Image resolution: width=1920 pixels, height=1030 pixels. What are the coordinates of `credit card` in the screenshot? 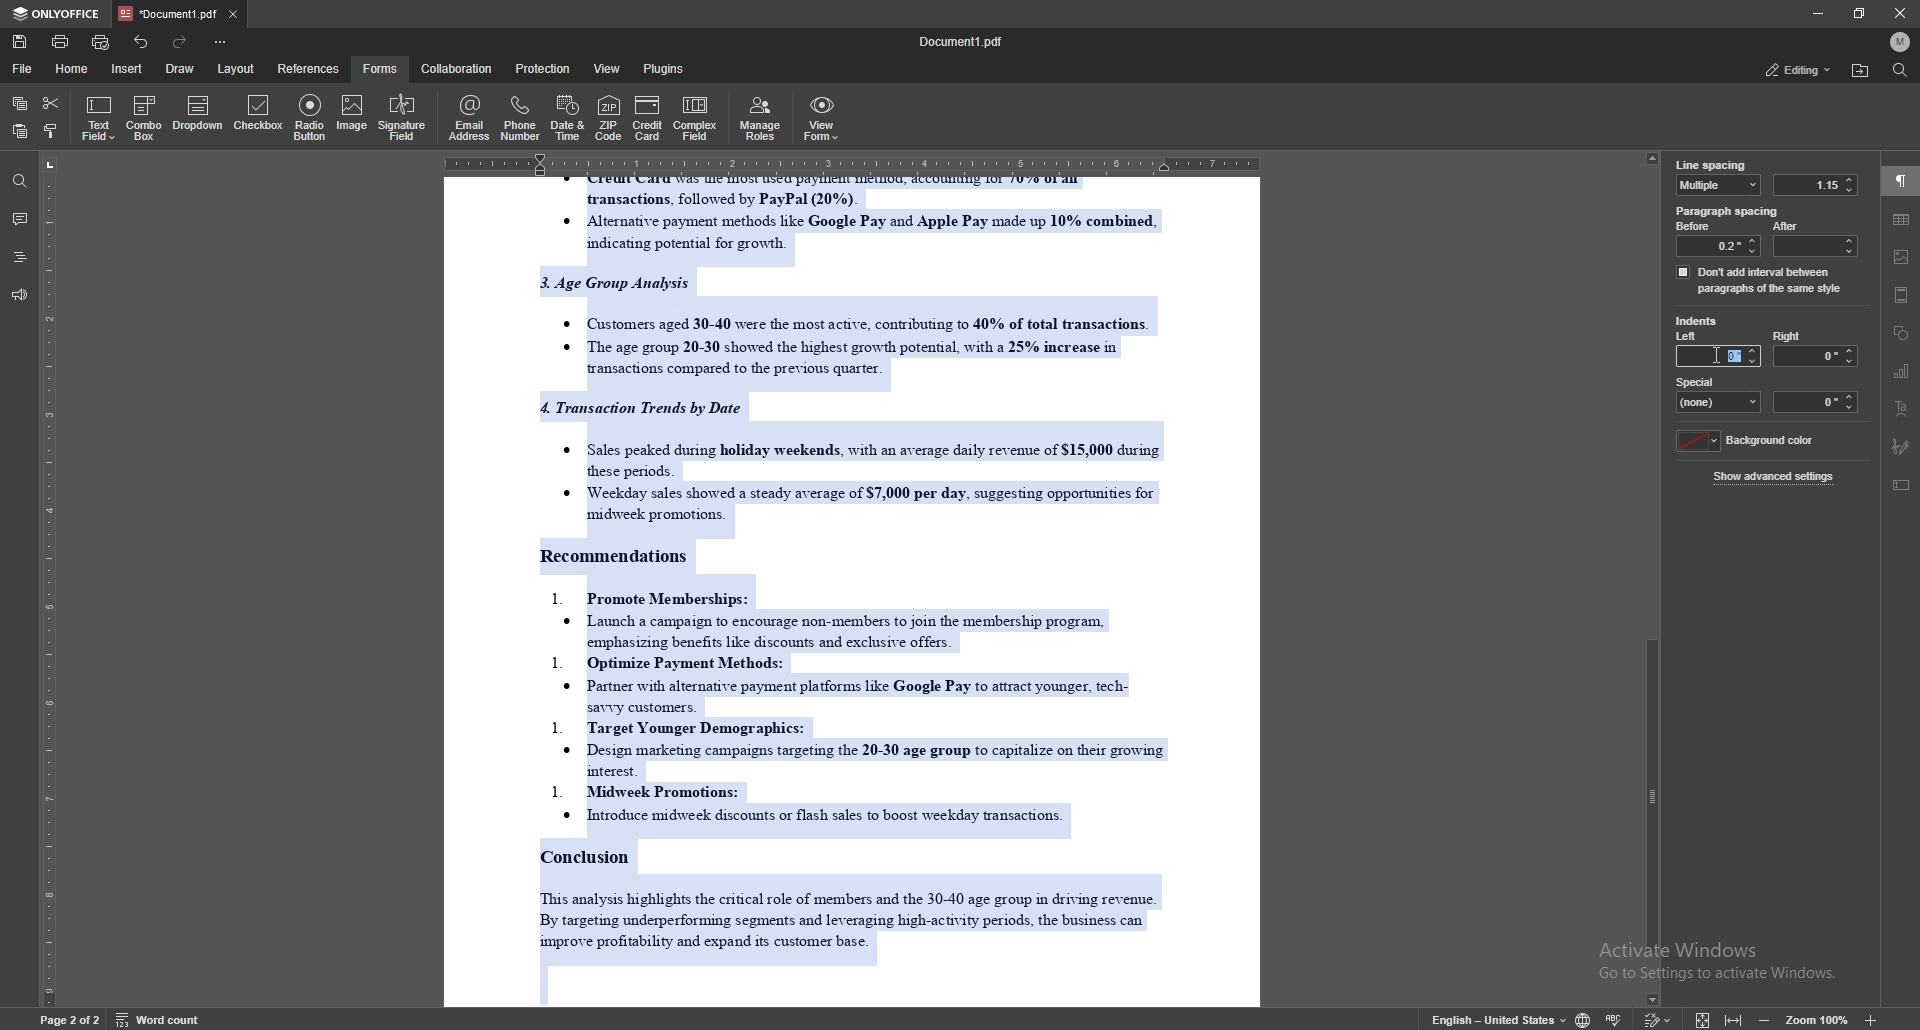 It's located at (648, 117).